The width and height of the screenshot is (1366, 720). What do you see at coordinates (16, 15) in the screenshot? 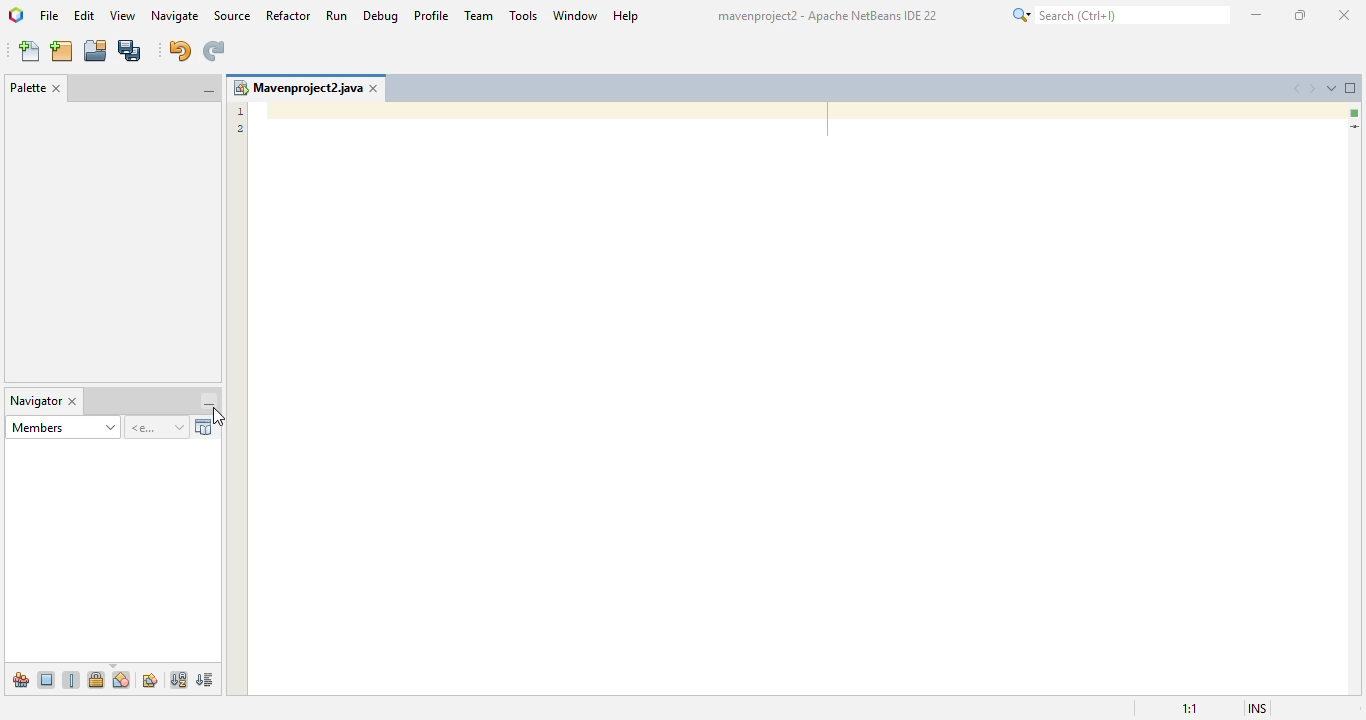
I see `logo` at bounding box center [16, 15].